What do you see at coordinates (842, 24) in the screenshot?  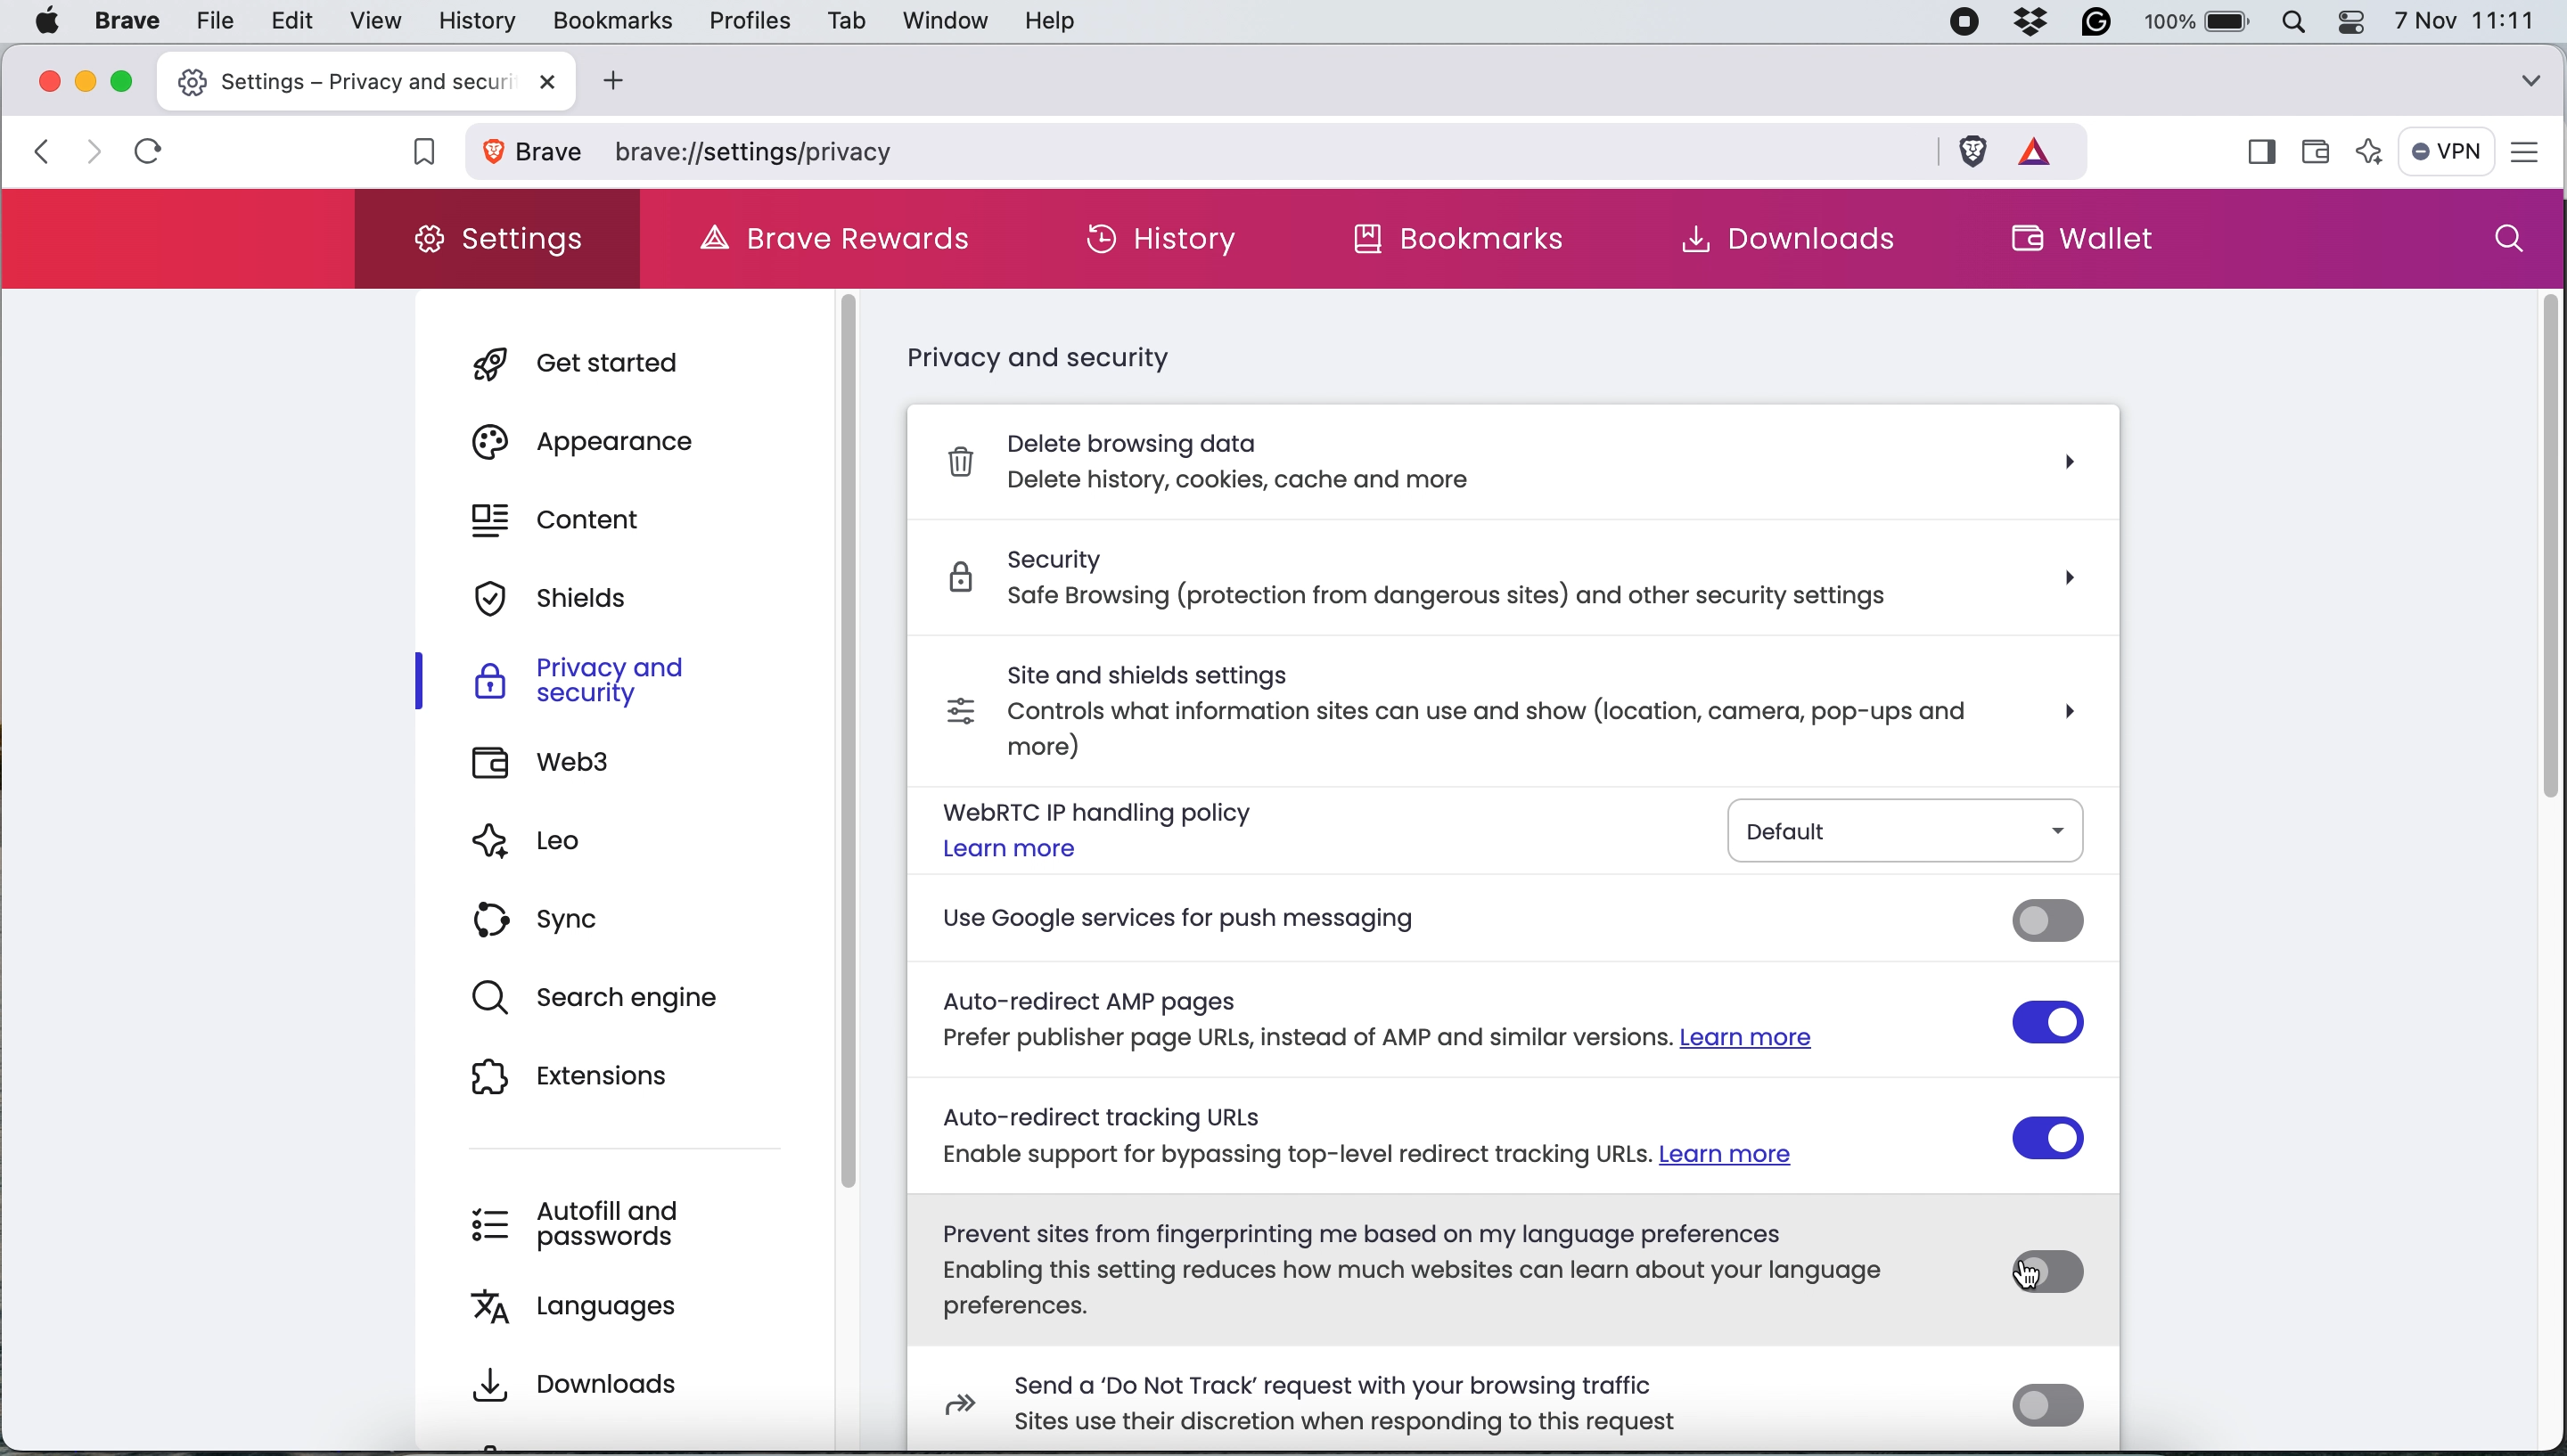 I see `tab` at bounding box center [842, 24].